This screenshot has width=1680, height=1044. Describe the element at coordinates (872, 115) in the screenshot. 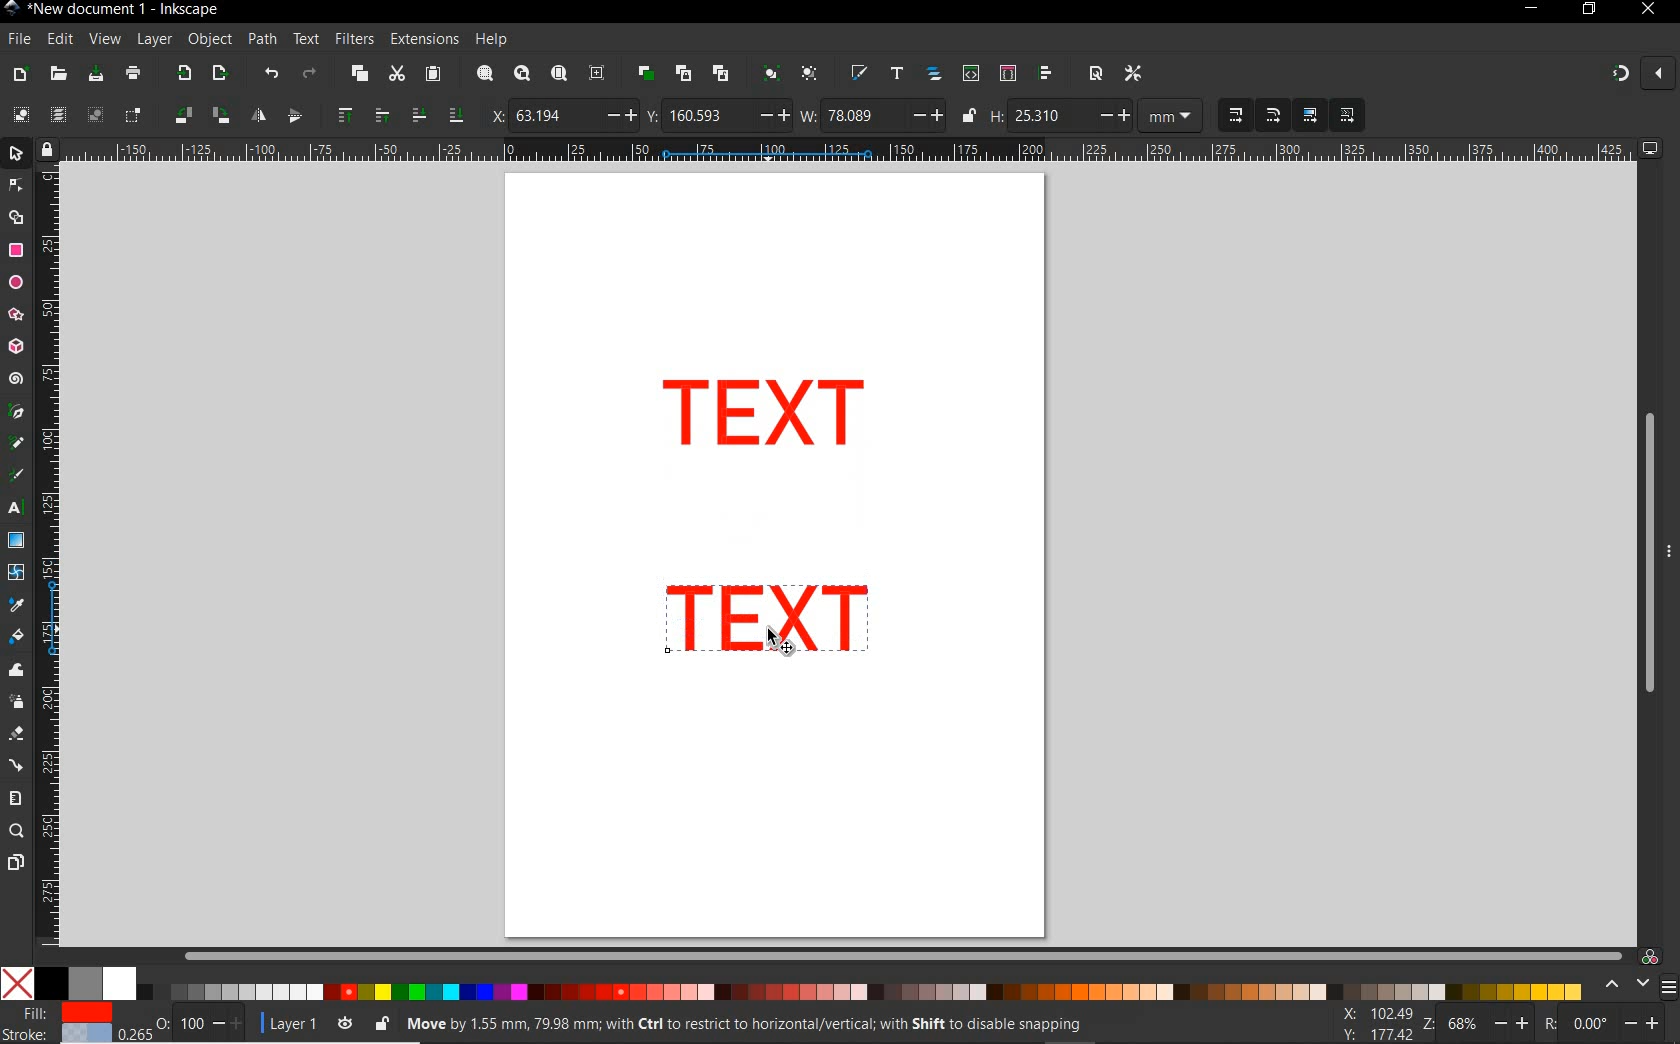

I see `width of selection` at that location.